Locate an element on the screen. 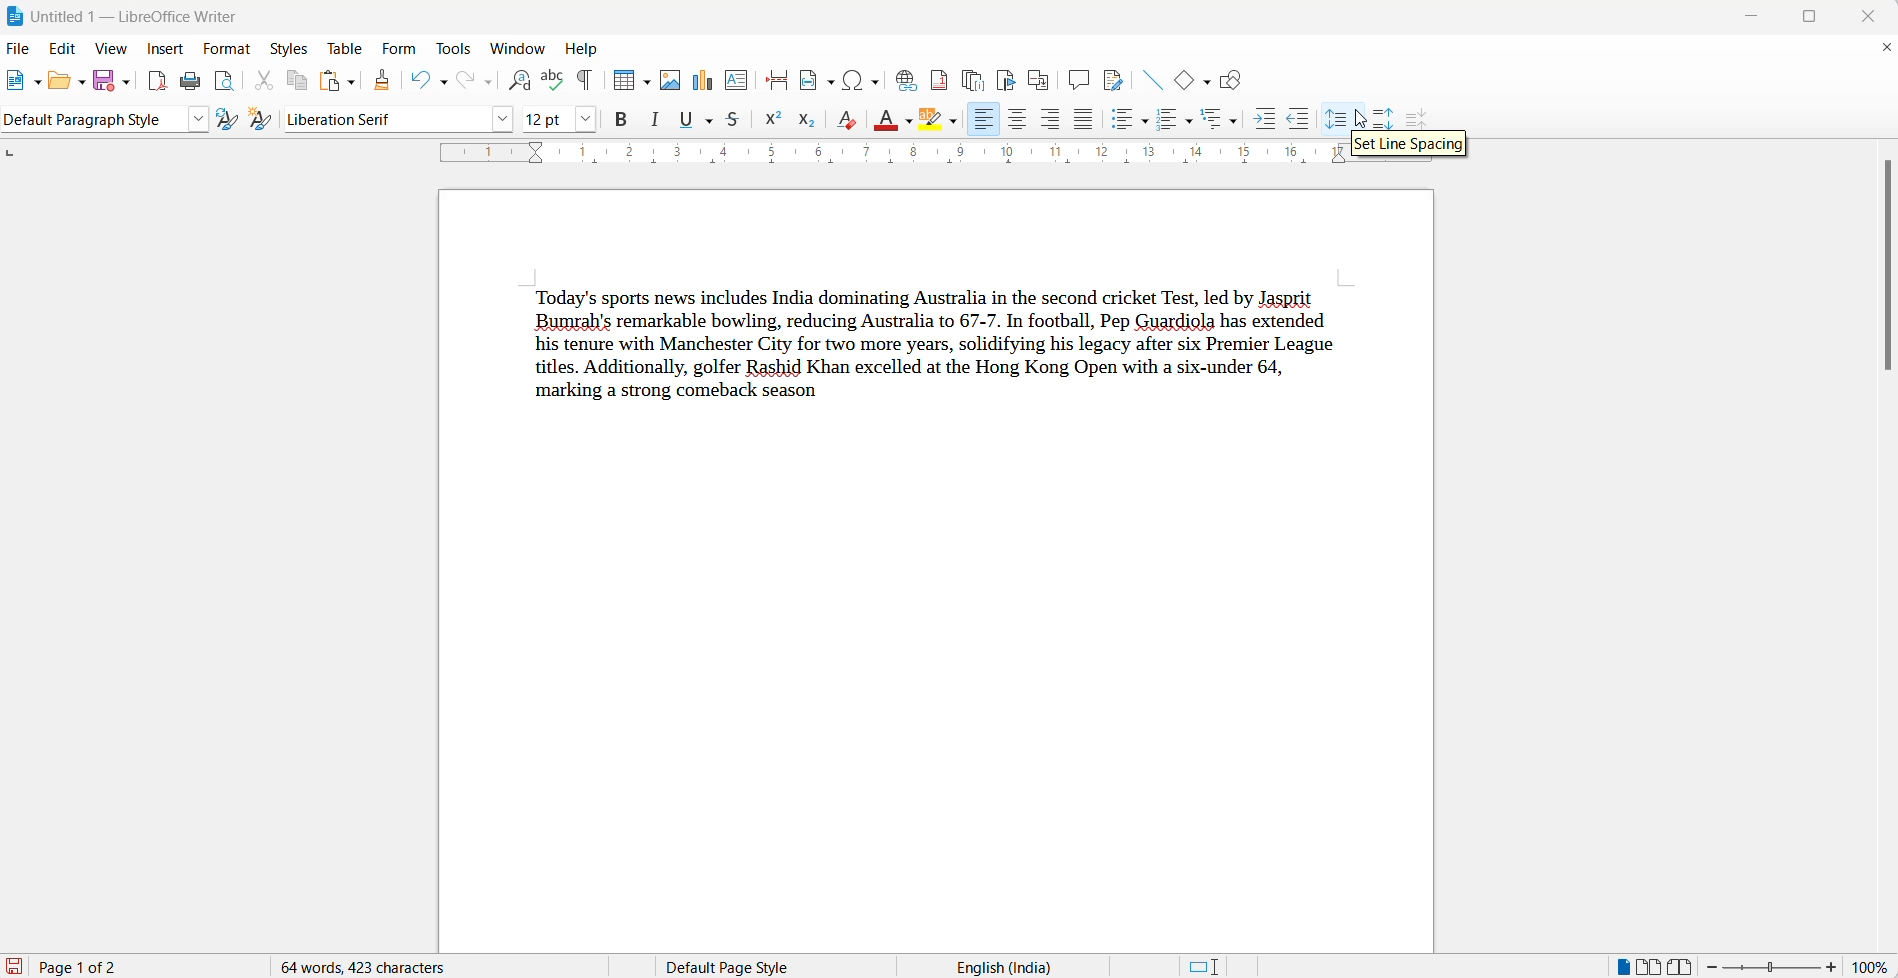  set spacing options dropdown button is located at coordinates (1360, 123).